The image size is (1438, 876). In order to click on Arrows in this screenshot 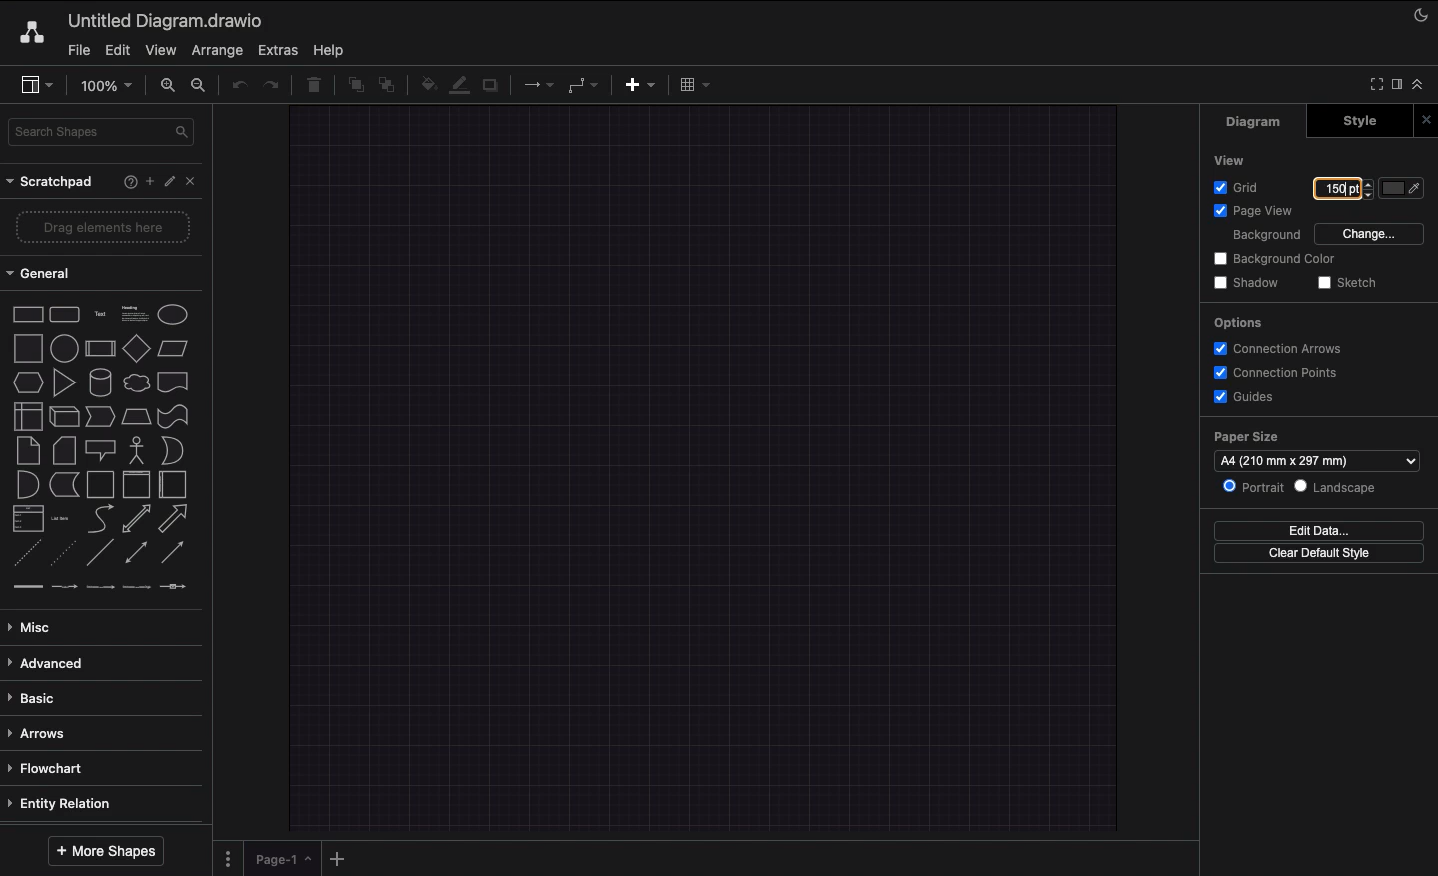, I will do `click(41, 733)`.